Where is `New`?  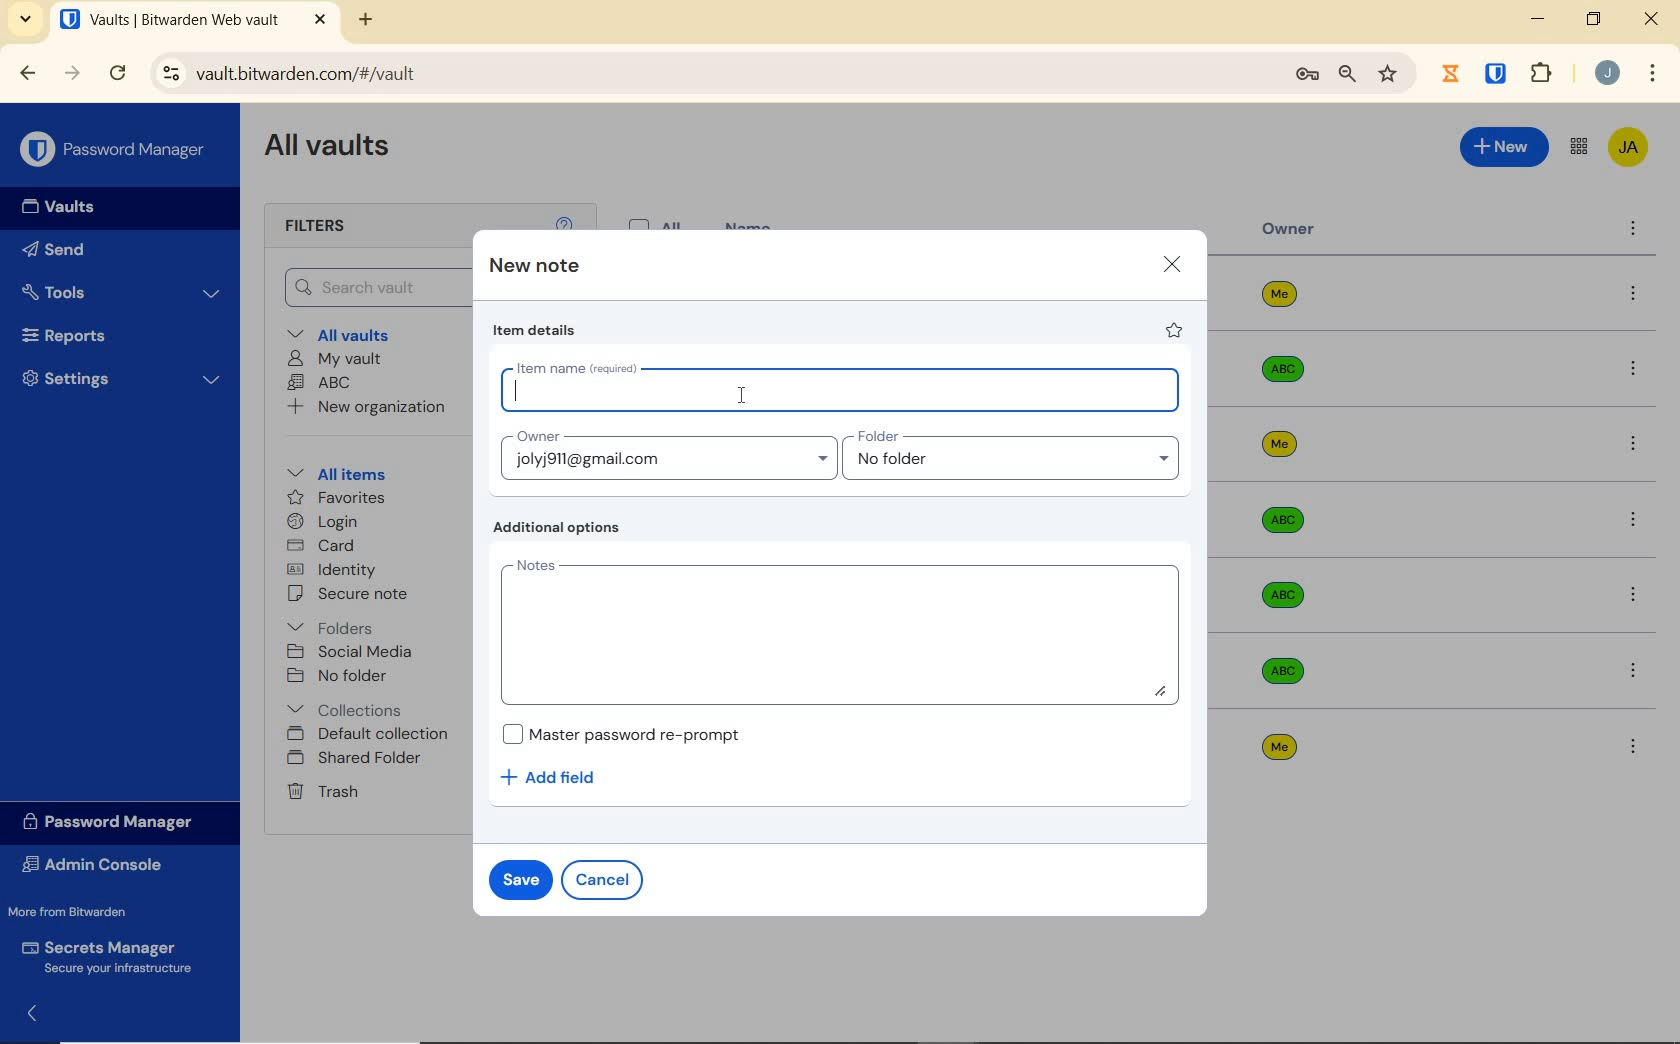
New is located at coordinates (1503, 147).